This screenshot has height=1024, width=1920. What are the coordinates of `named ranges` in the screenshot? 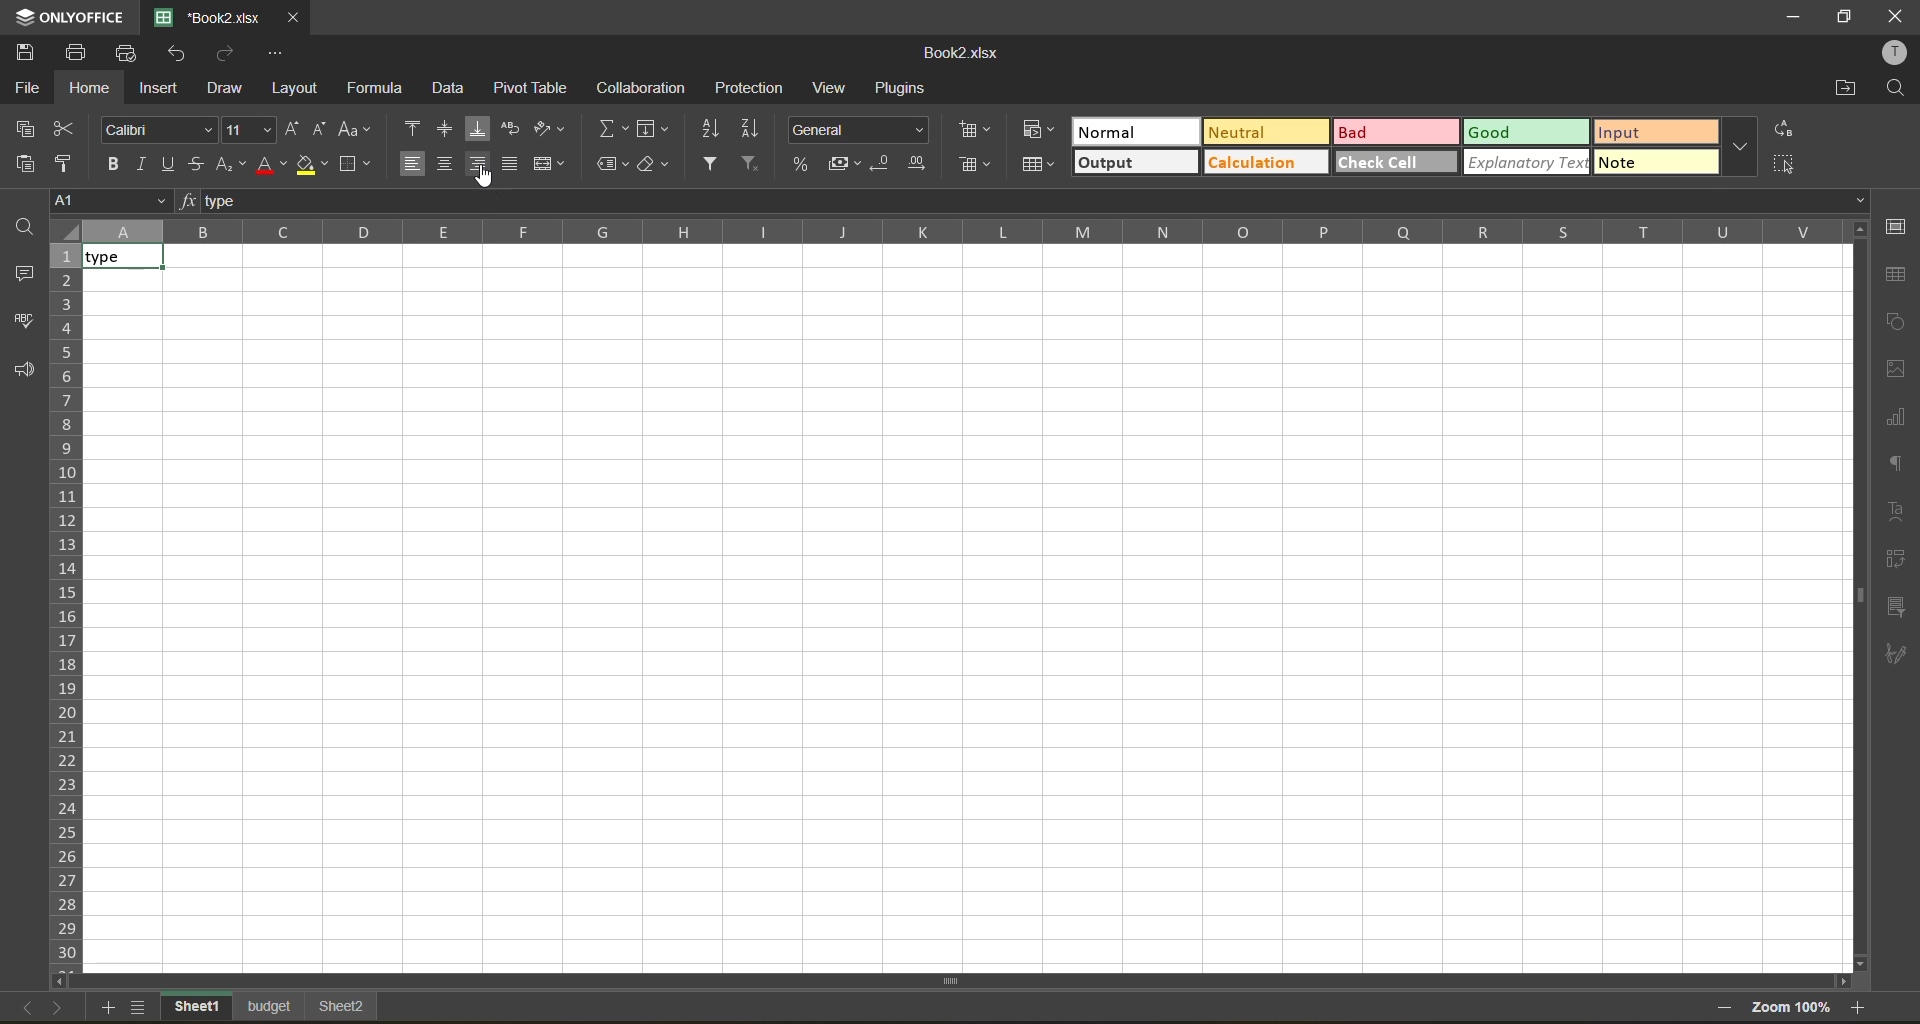 It's located at (611, 166).